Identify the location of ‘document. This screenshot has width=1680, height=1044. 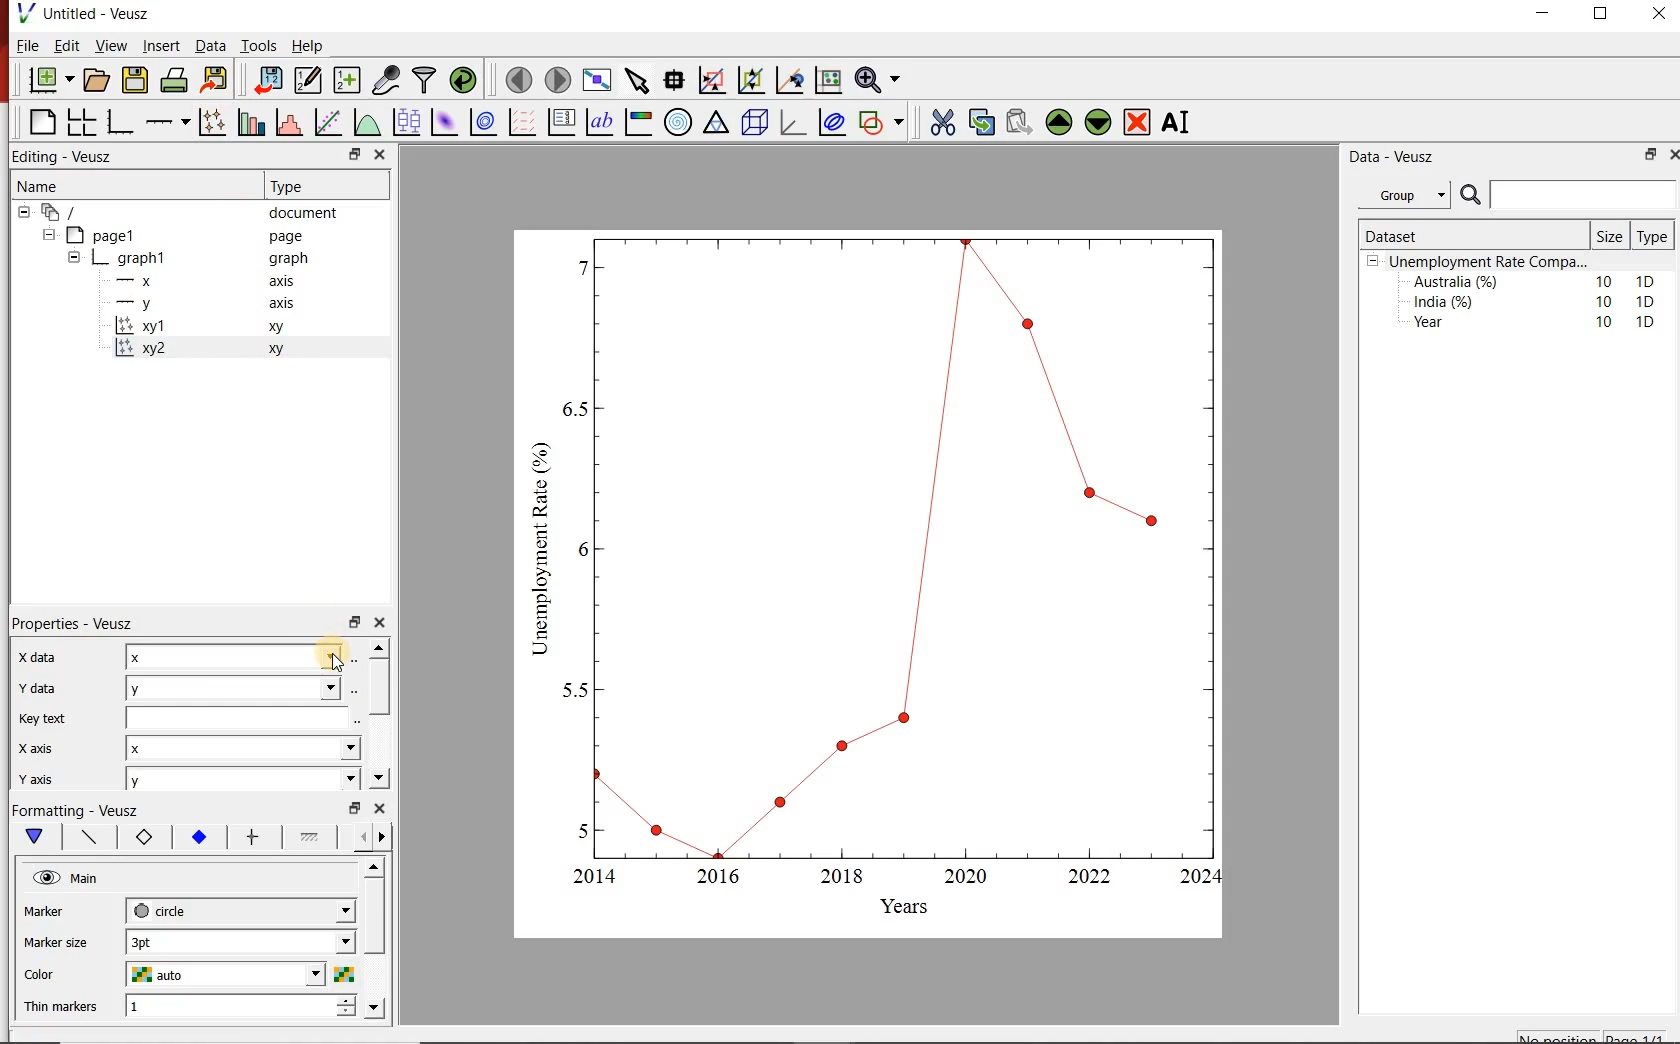
(187, 211).